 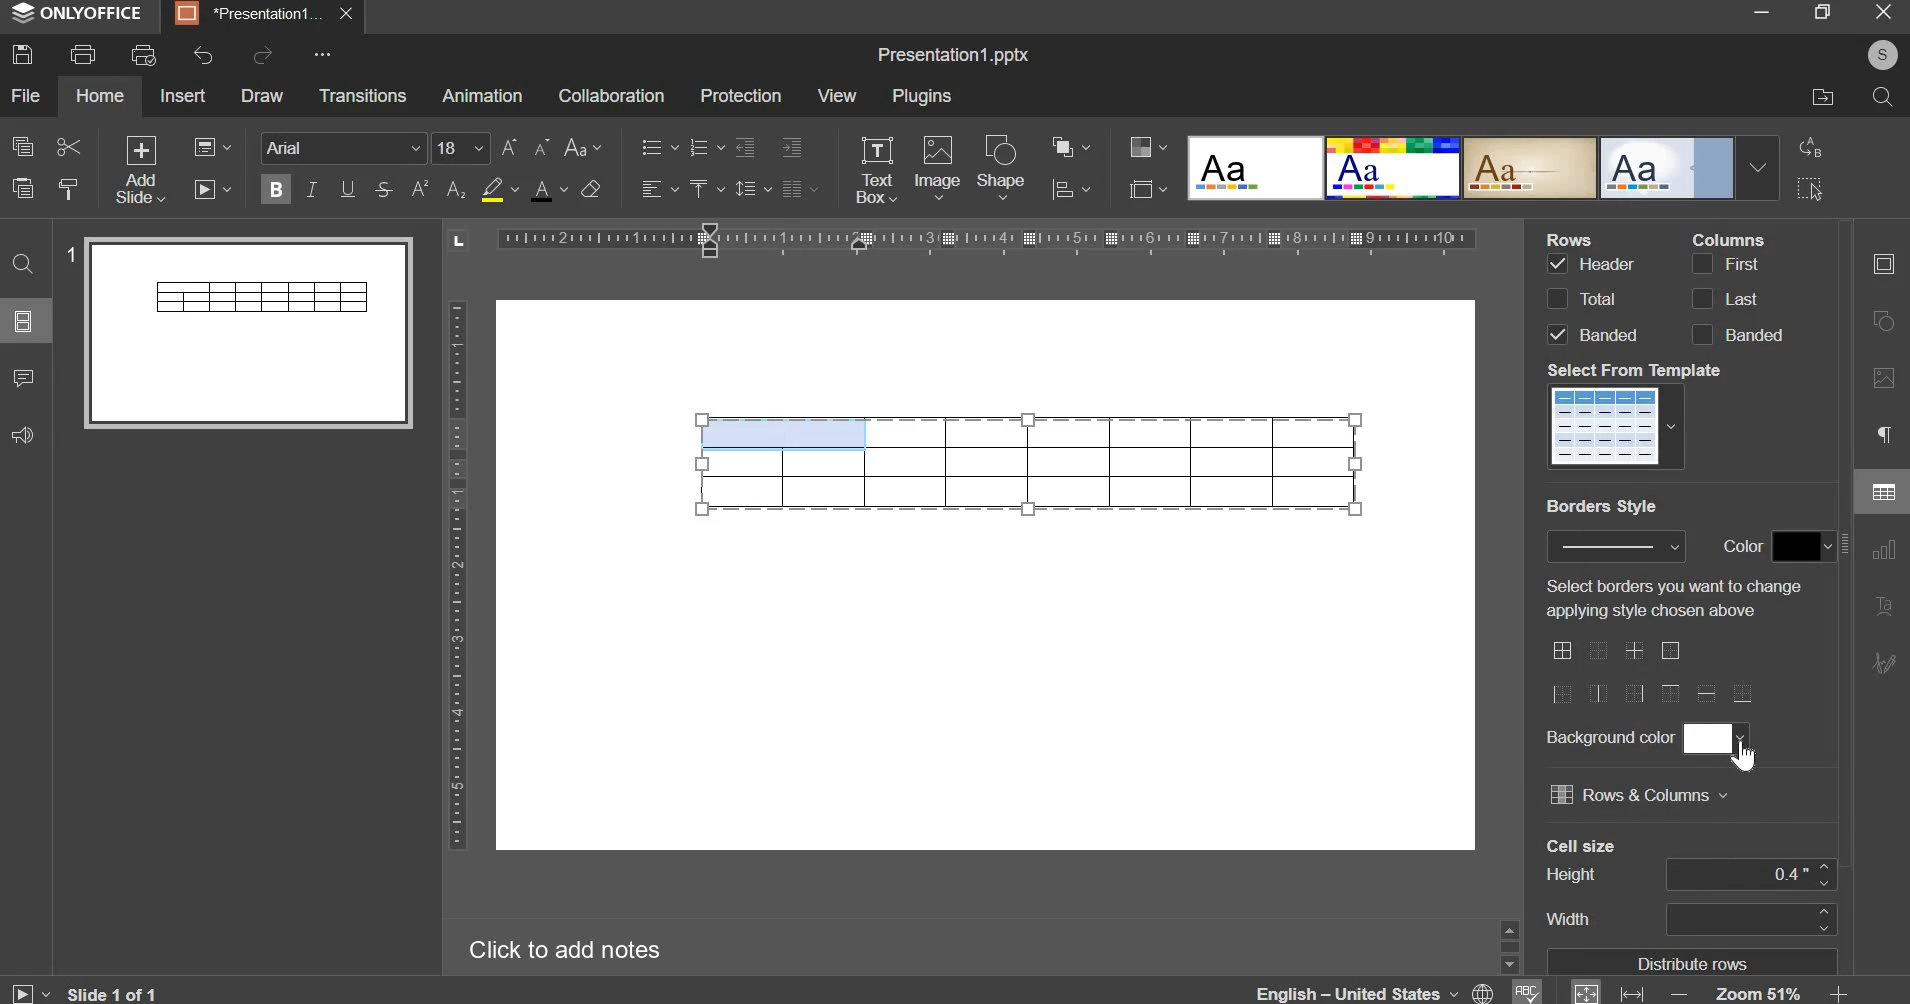 What do you see at coordinates (22, 54) in the screenshot?
I see `save` at bounding box center [22, 54].